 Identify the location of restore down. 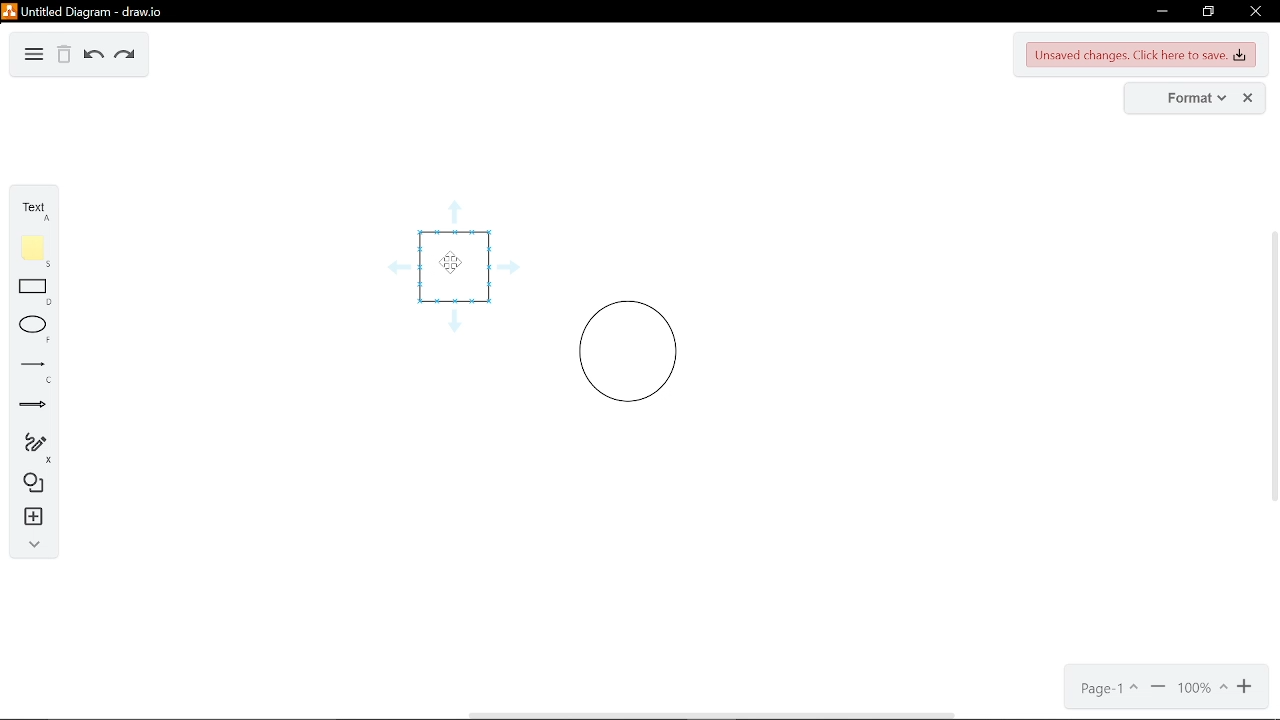
(1210, 12).